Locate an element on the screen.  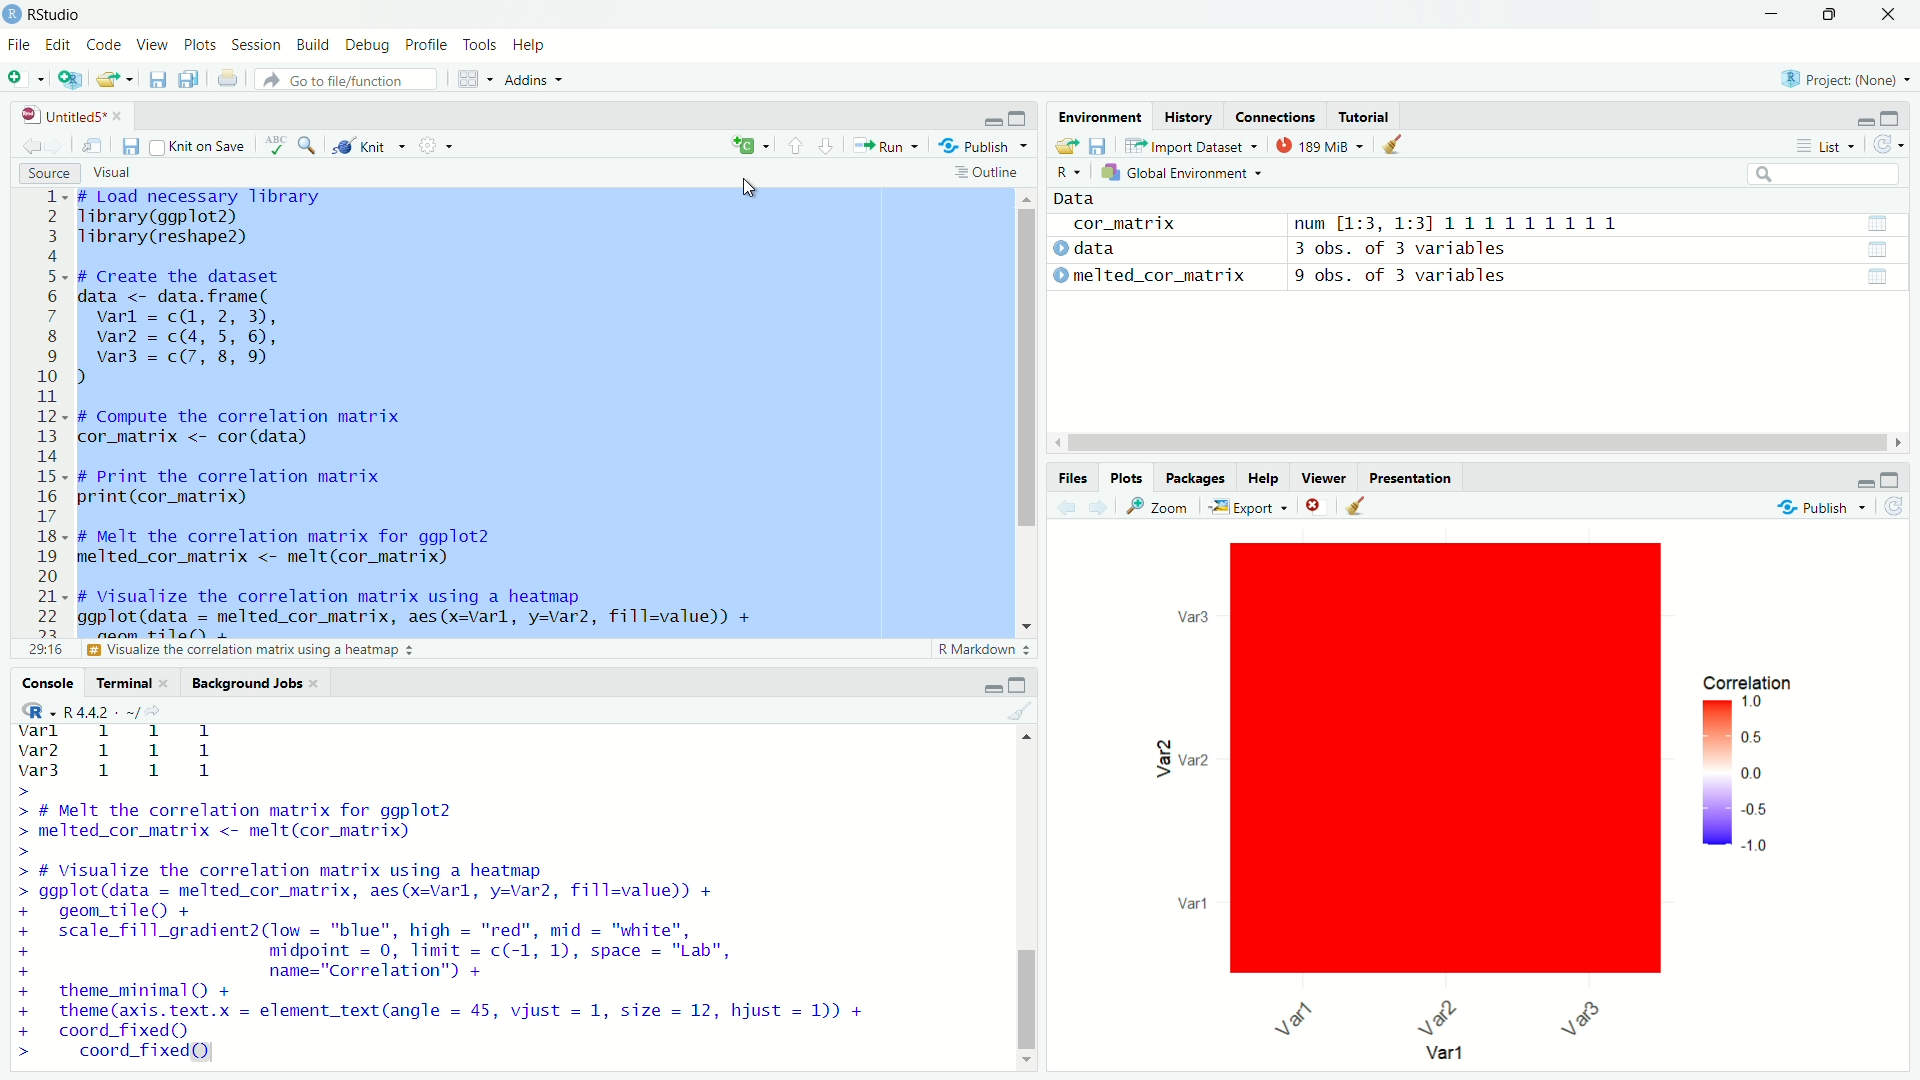
edit is located at coordinates (57, 44).